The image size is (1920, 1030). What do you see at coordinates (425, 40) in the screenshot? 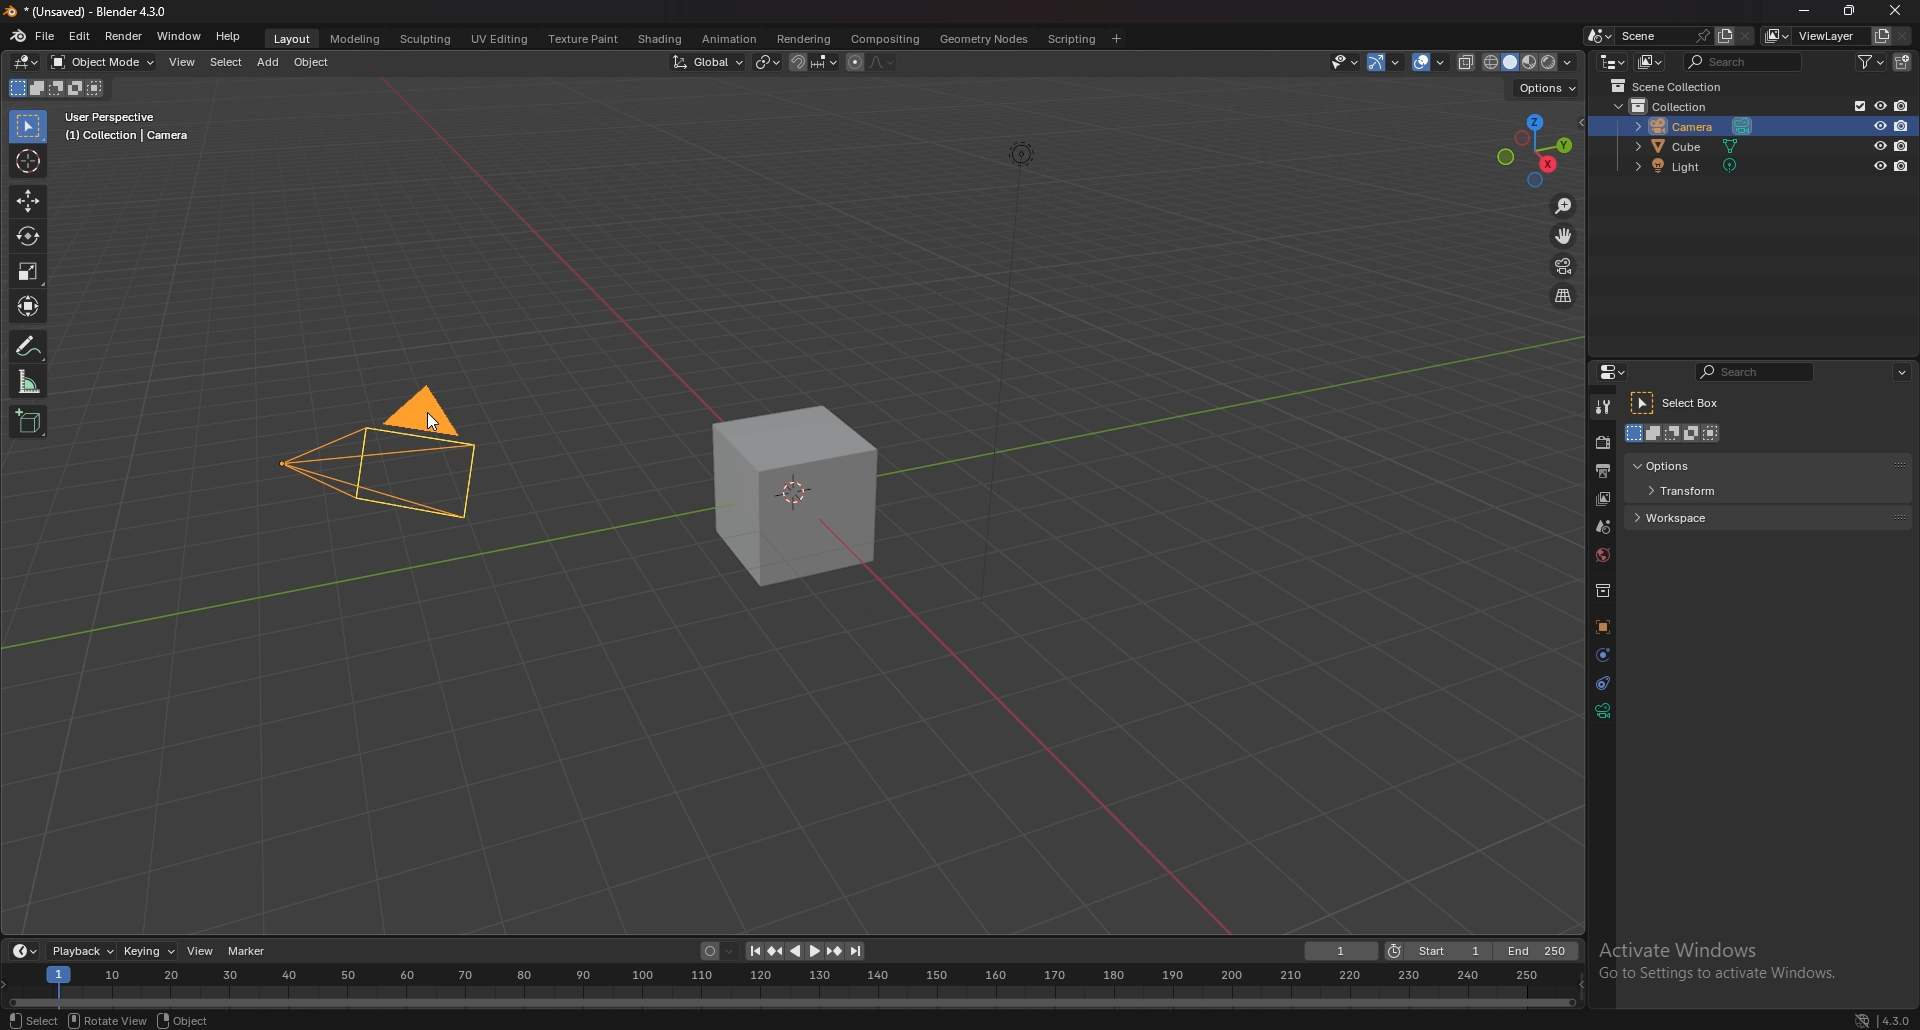
I see `sculpting` at bounding box center [425, 40].